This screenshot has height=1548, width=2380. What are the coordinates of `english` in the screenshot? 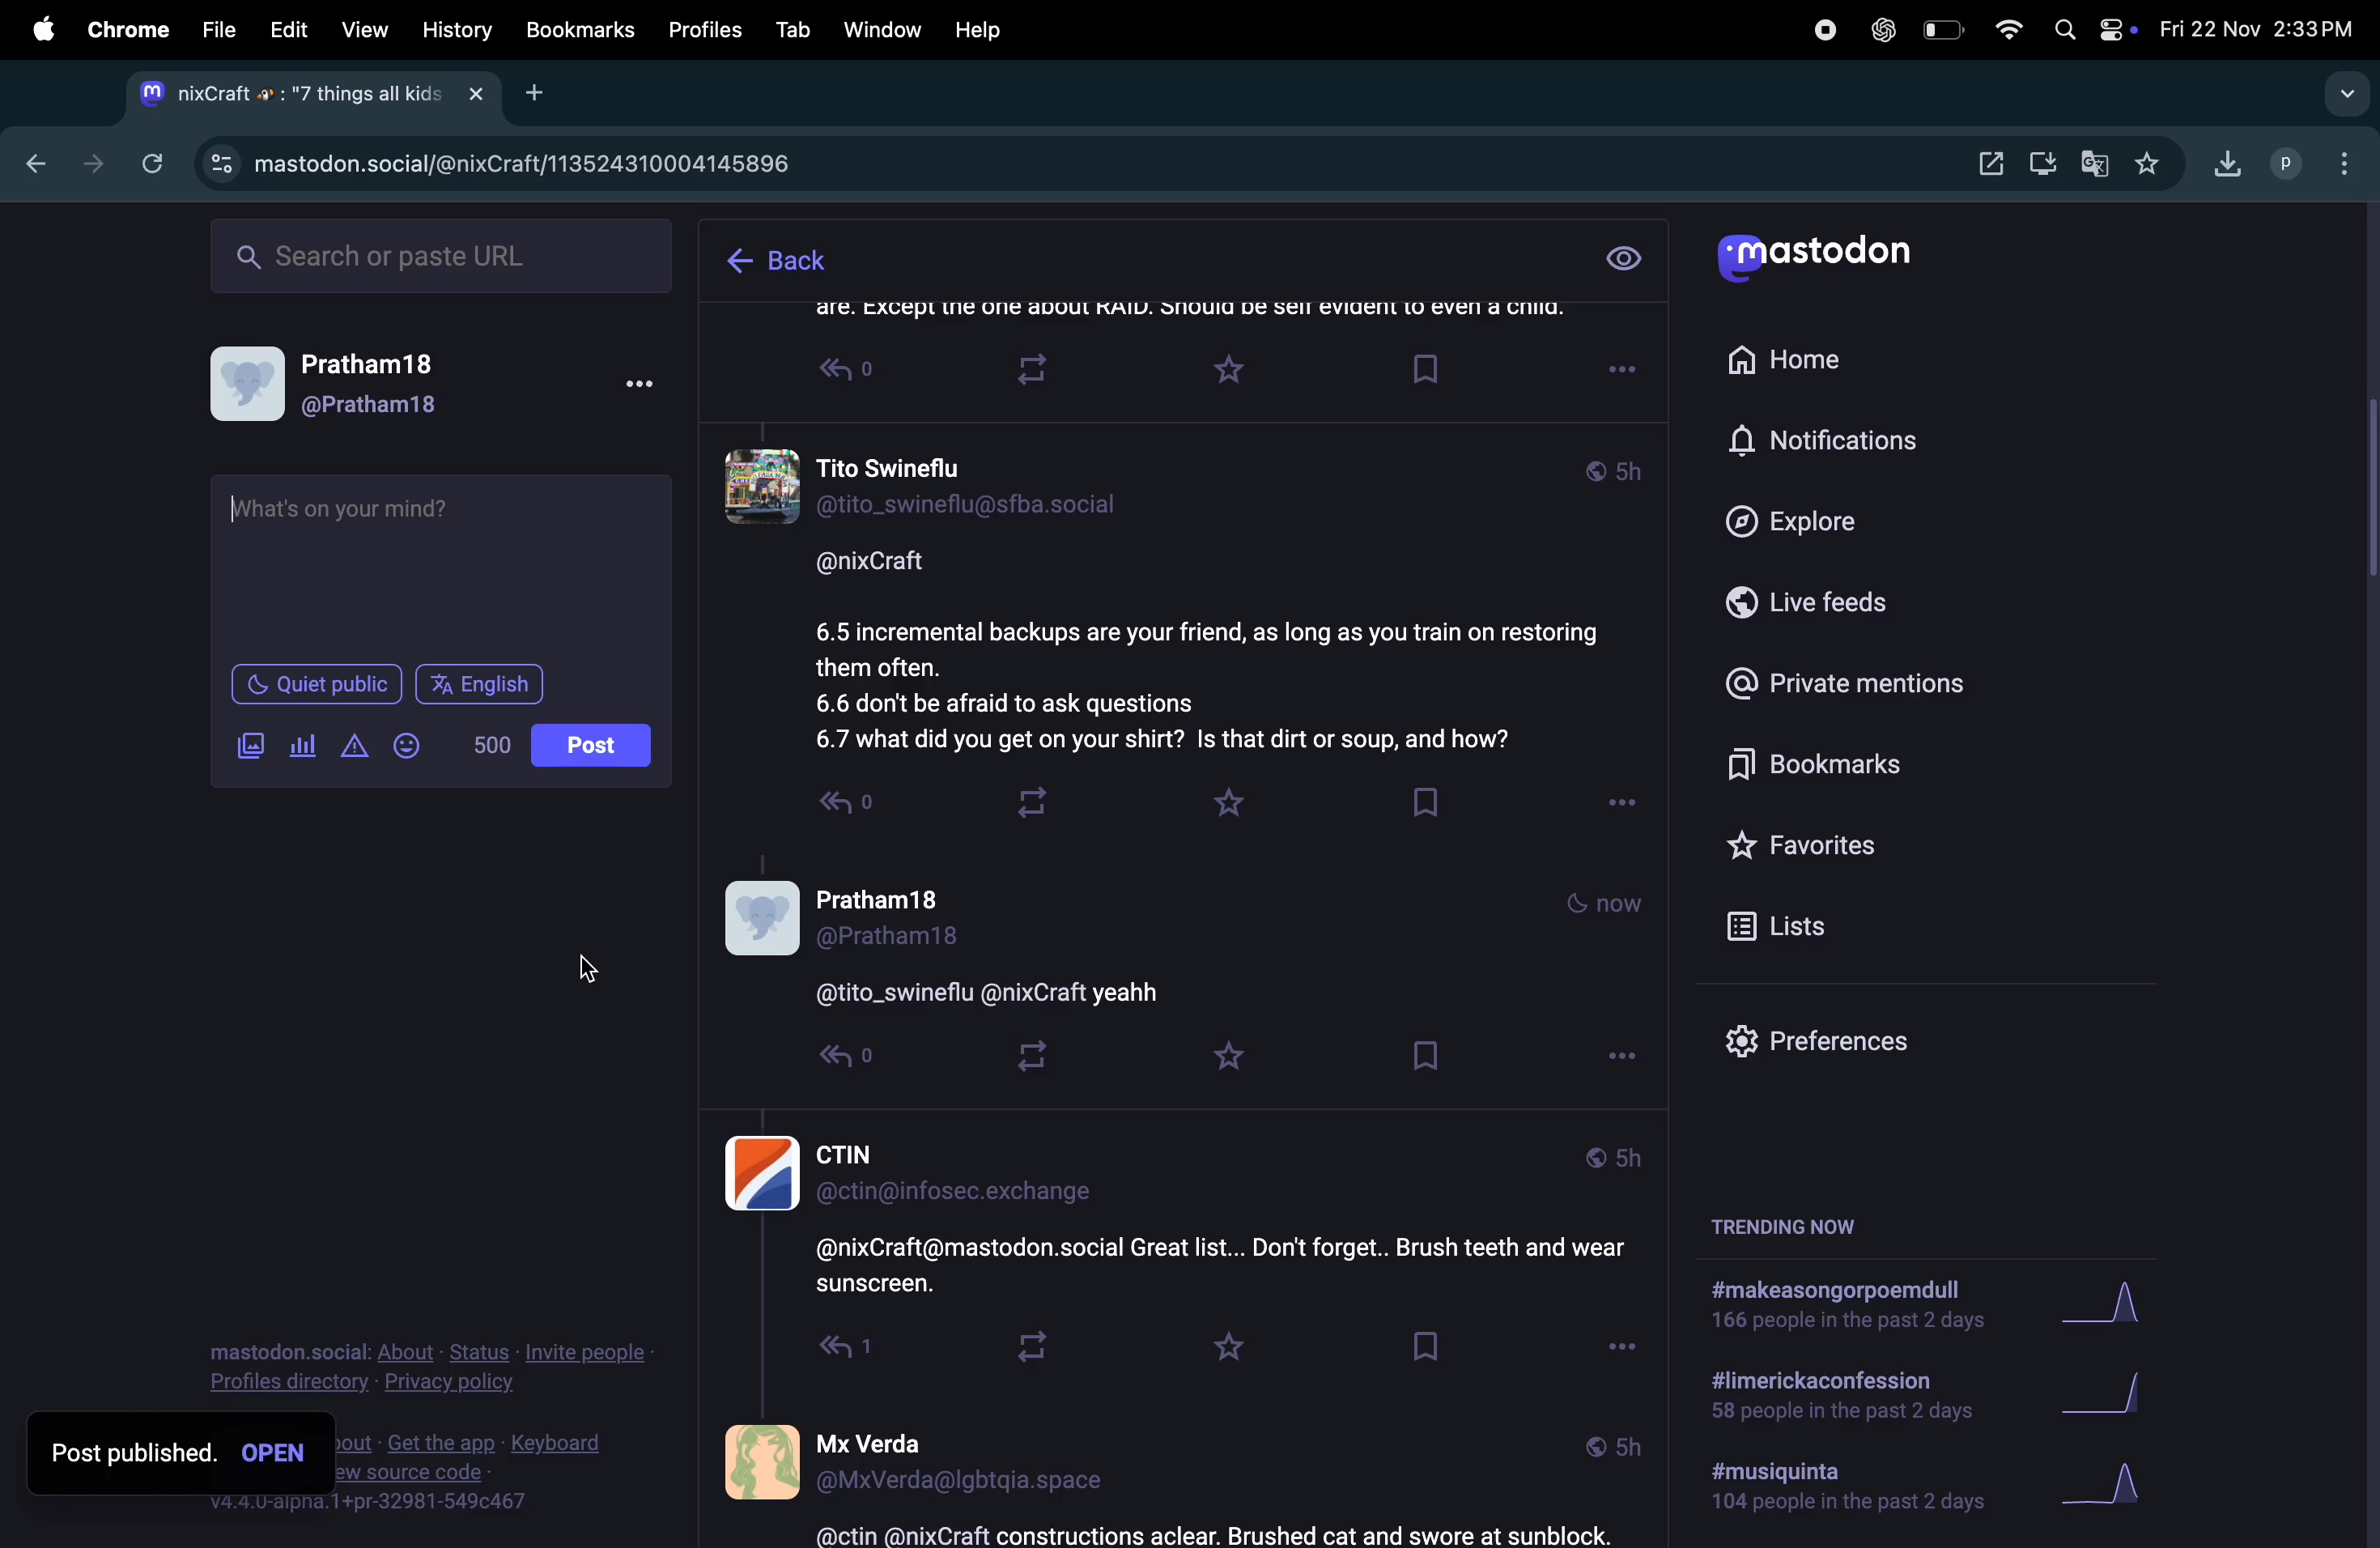 It's located at (481, 684).